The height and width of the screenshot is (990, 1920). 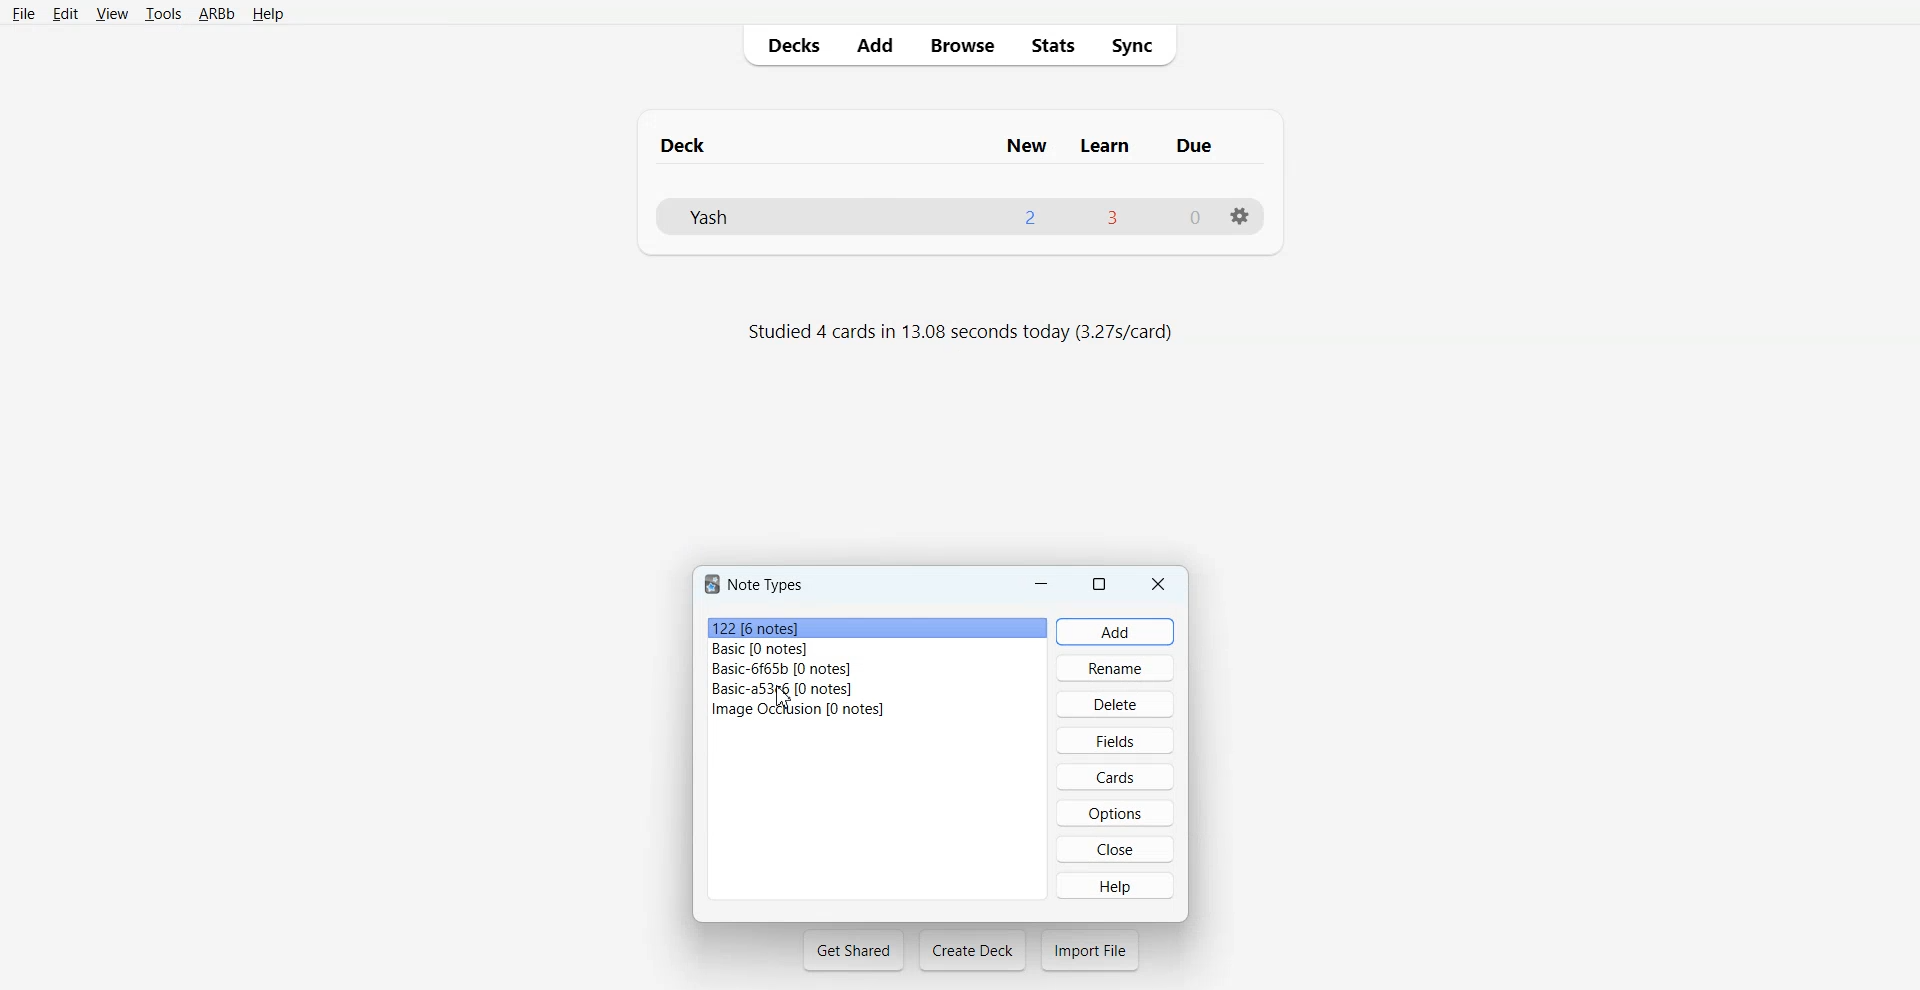 I want to click on Settings, so click(x=1239, y=216).